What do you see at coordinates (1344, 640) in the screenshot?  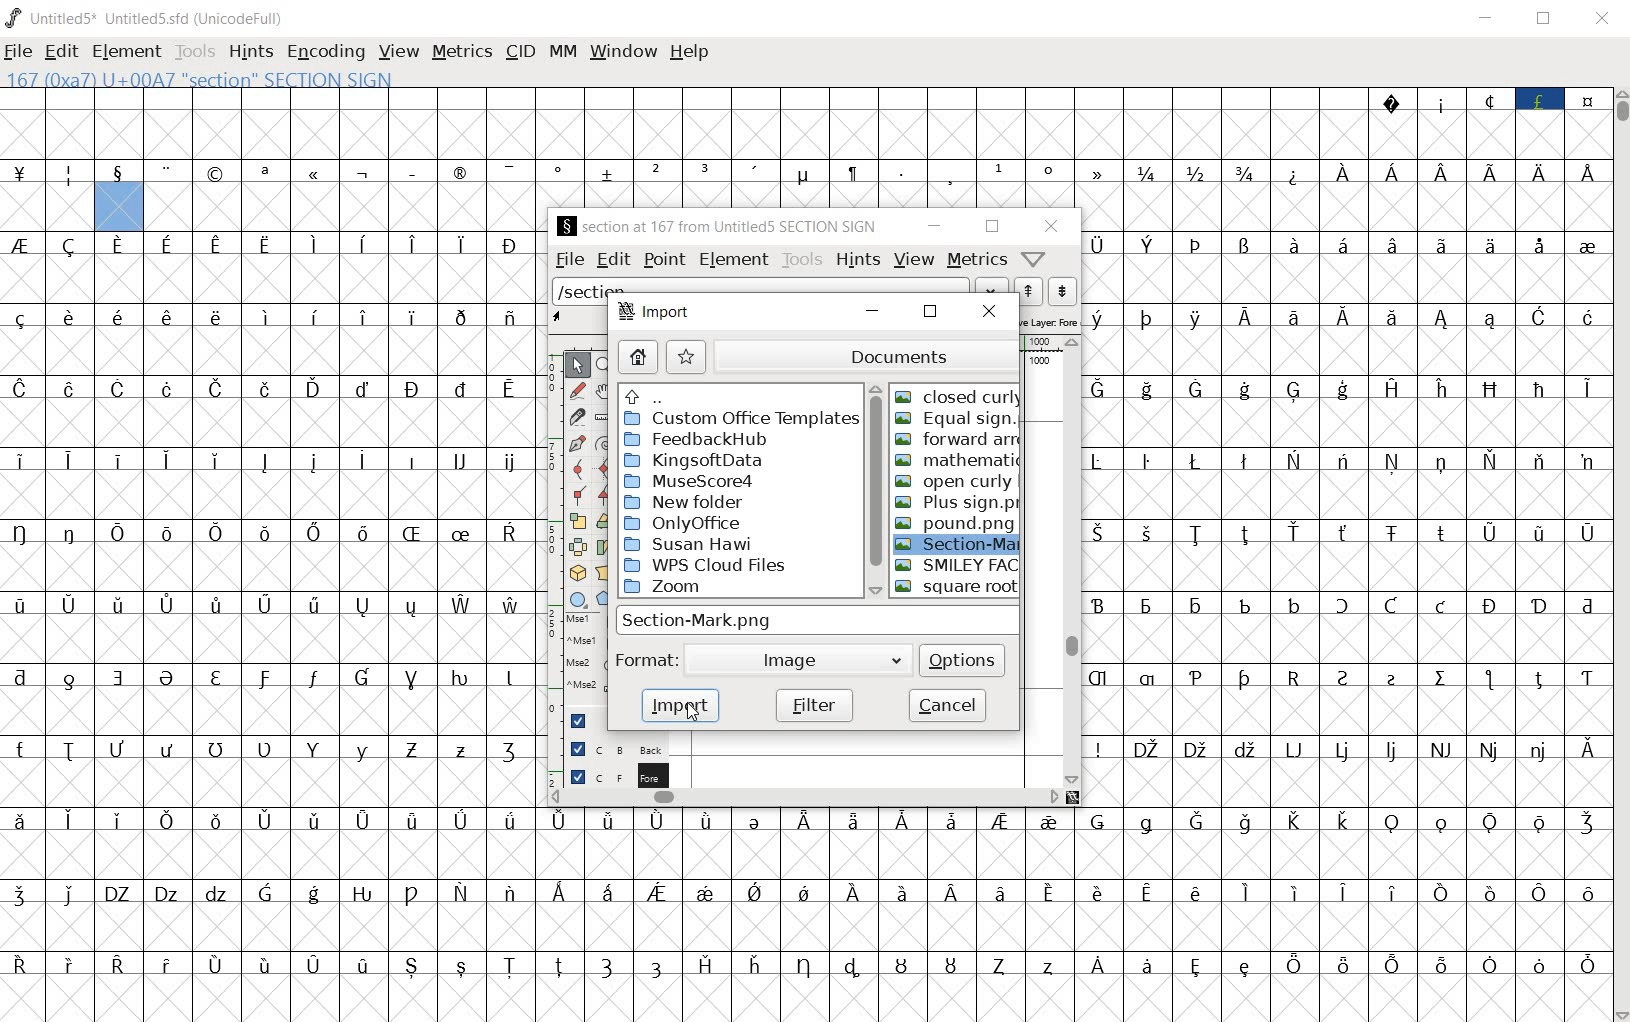 I see `empty cells` at bounding box center [1344, 640].